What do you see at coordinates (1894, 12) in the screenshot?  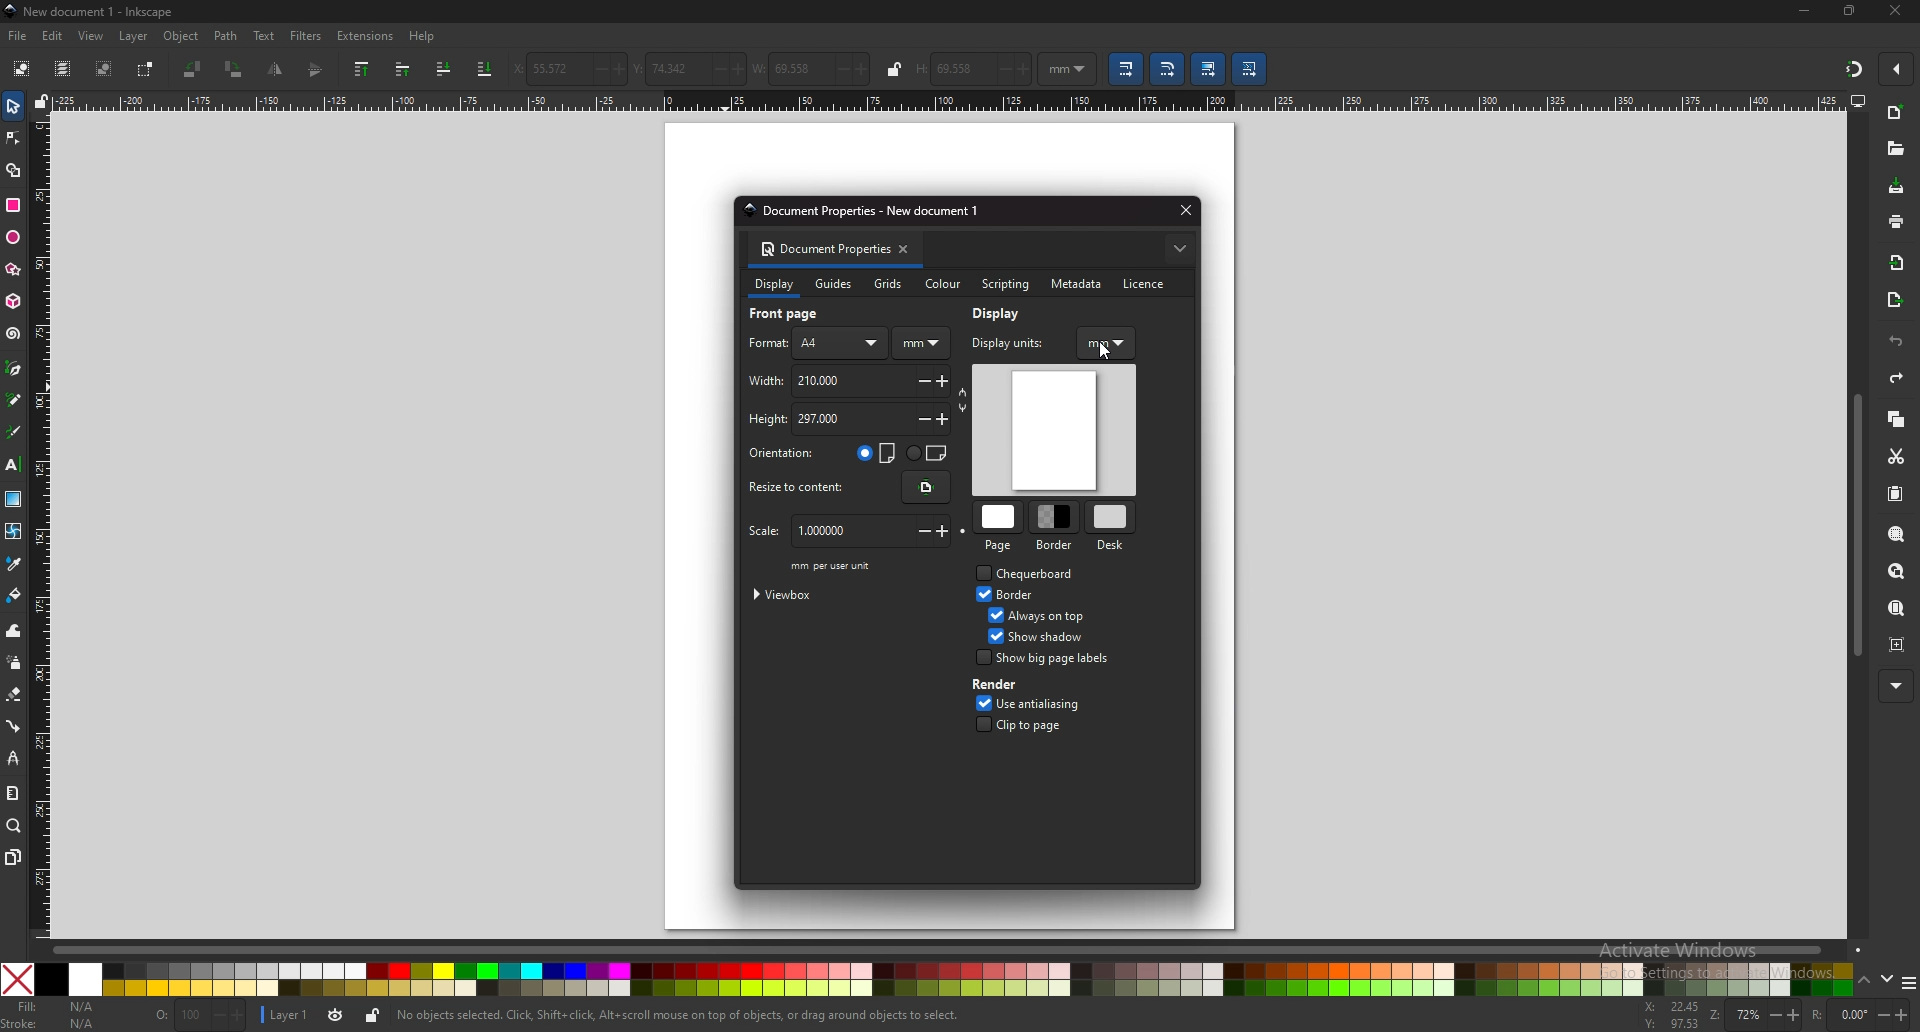 I see `close` at bounding box center [1894, 12].